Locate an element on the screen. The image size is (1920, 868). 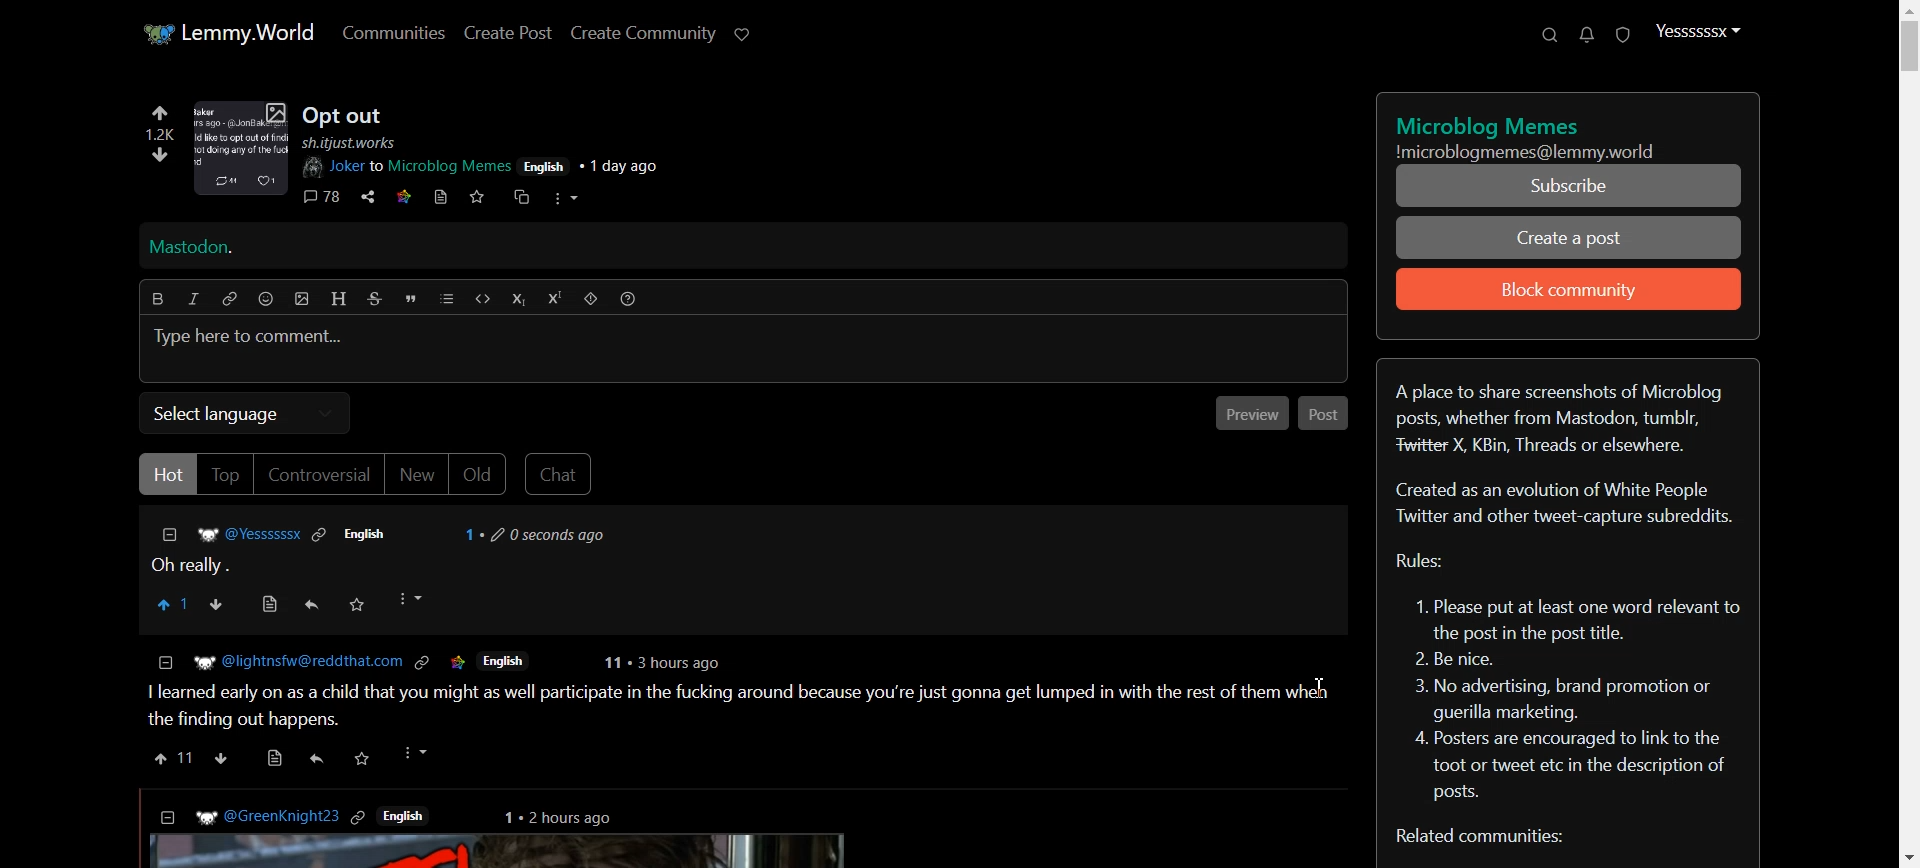
Quote is located at coordinates (411, 298).